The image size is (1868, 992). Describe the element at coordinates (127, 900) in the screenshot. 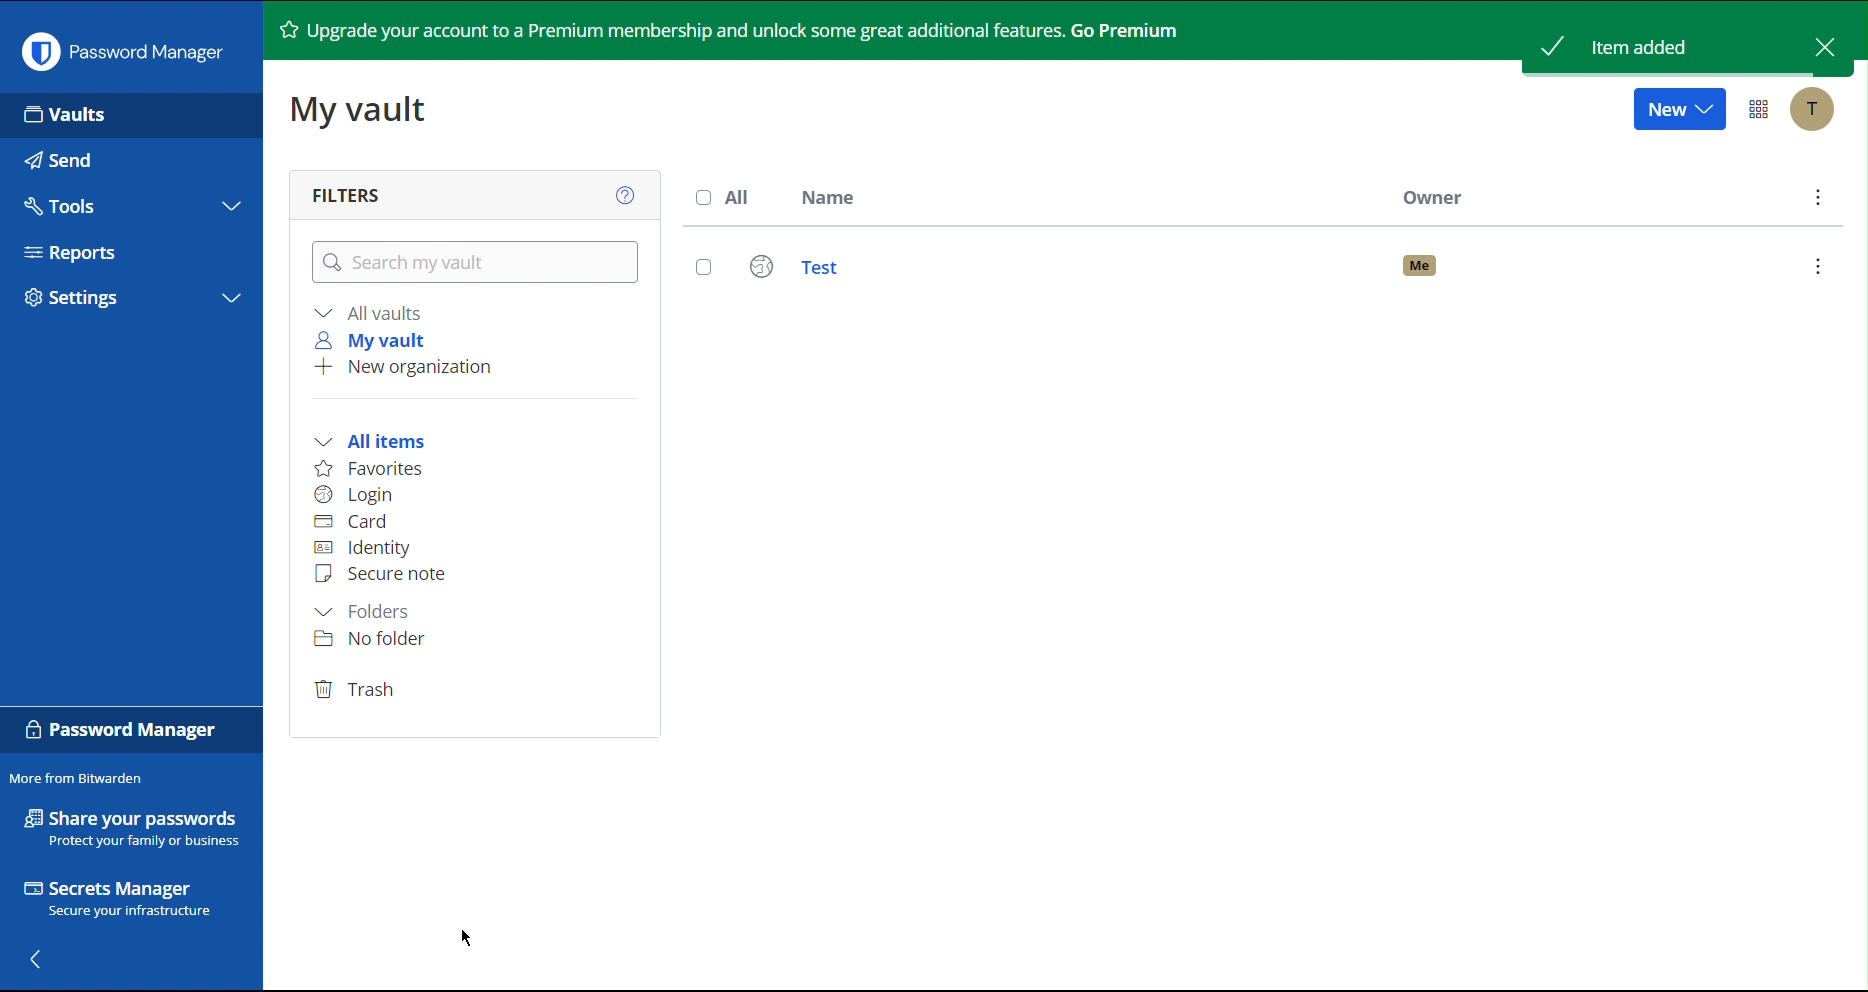

I see `Secrets Manager` at that location.